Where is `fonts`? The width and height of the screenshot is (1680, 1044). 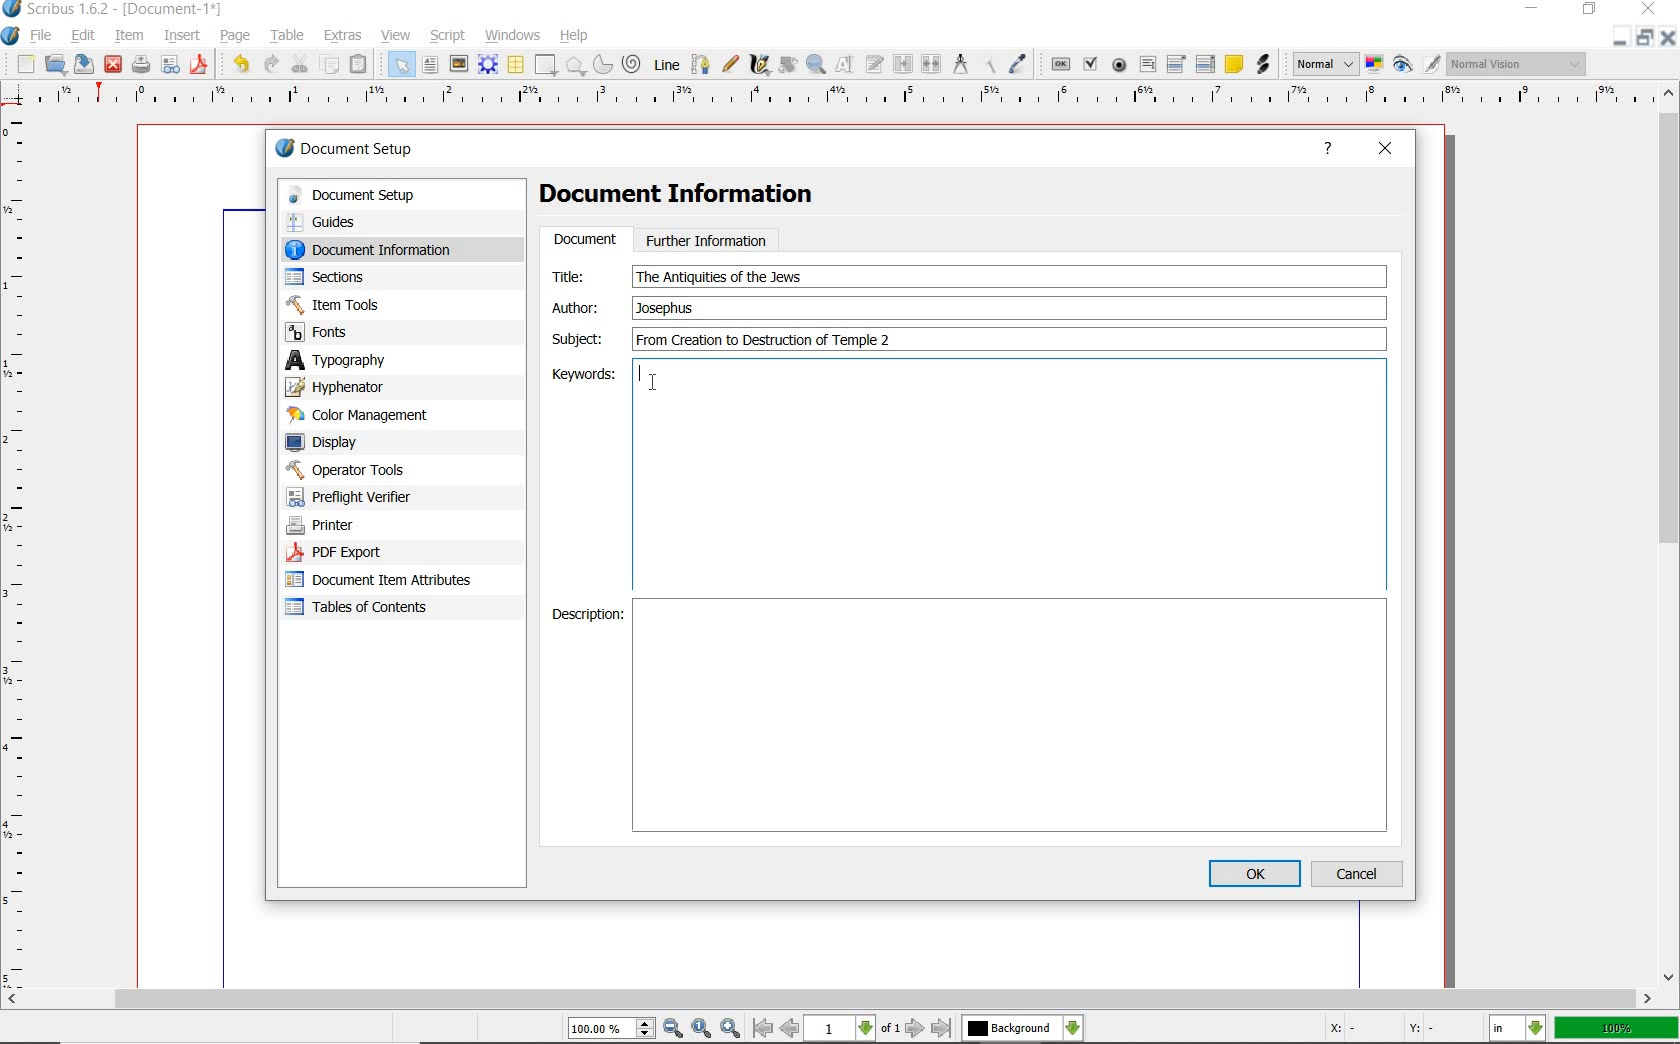
fonts is located at coordinates (379, 333).